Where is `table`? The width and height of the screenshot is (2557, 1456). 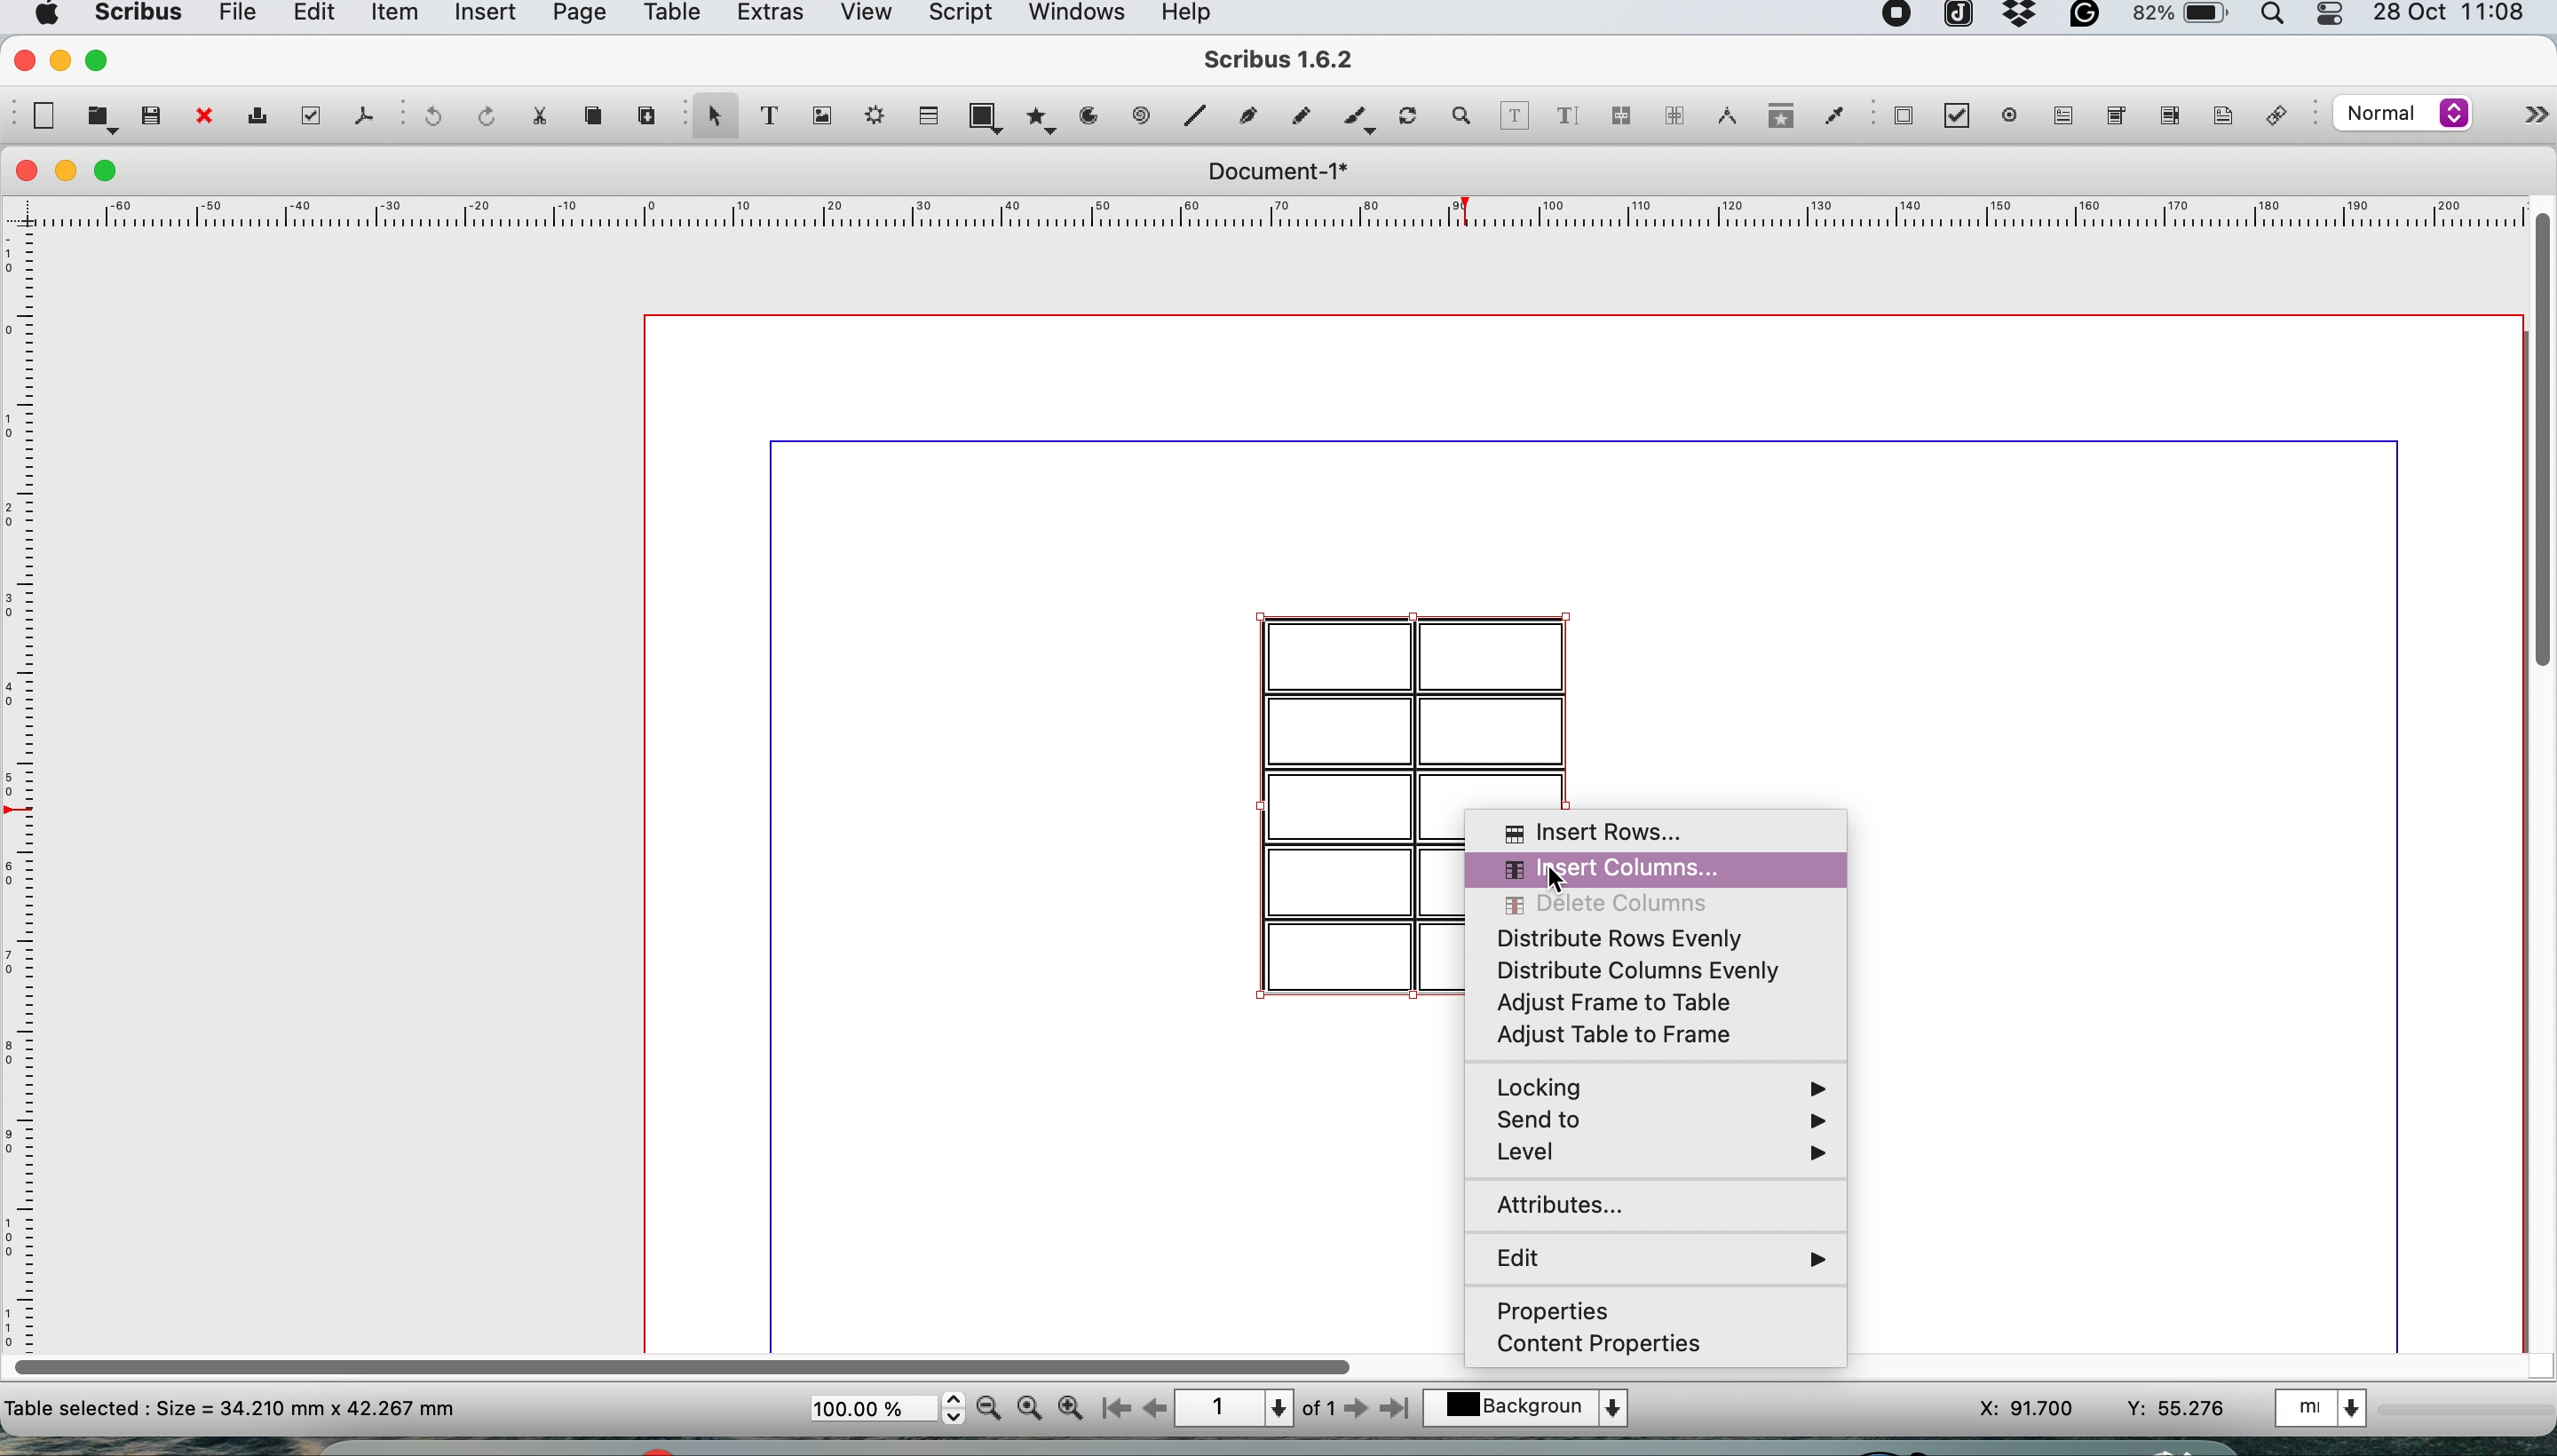 table is located at coordinates (926, 114).